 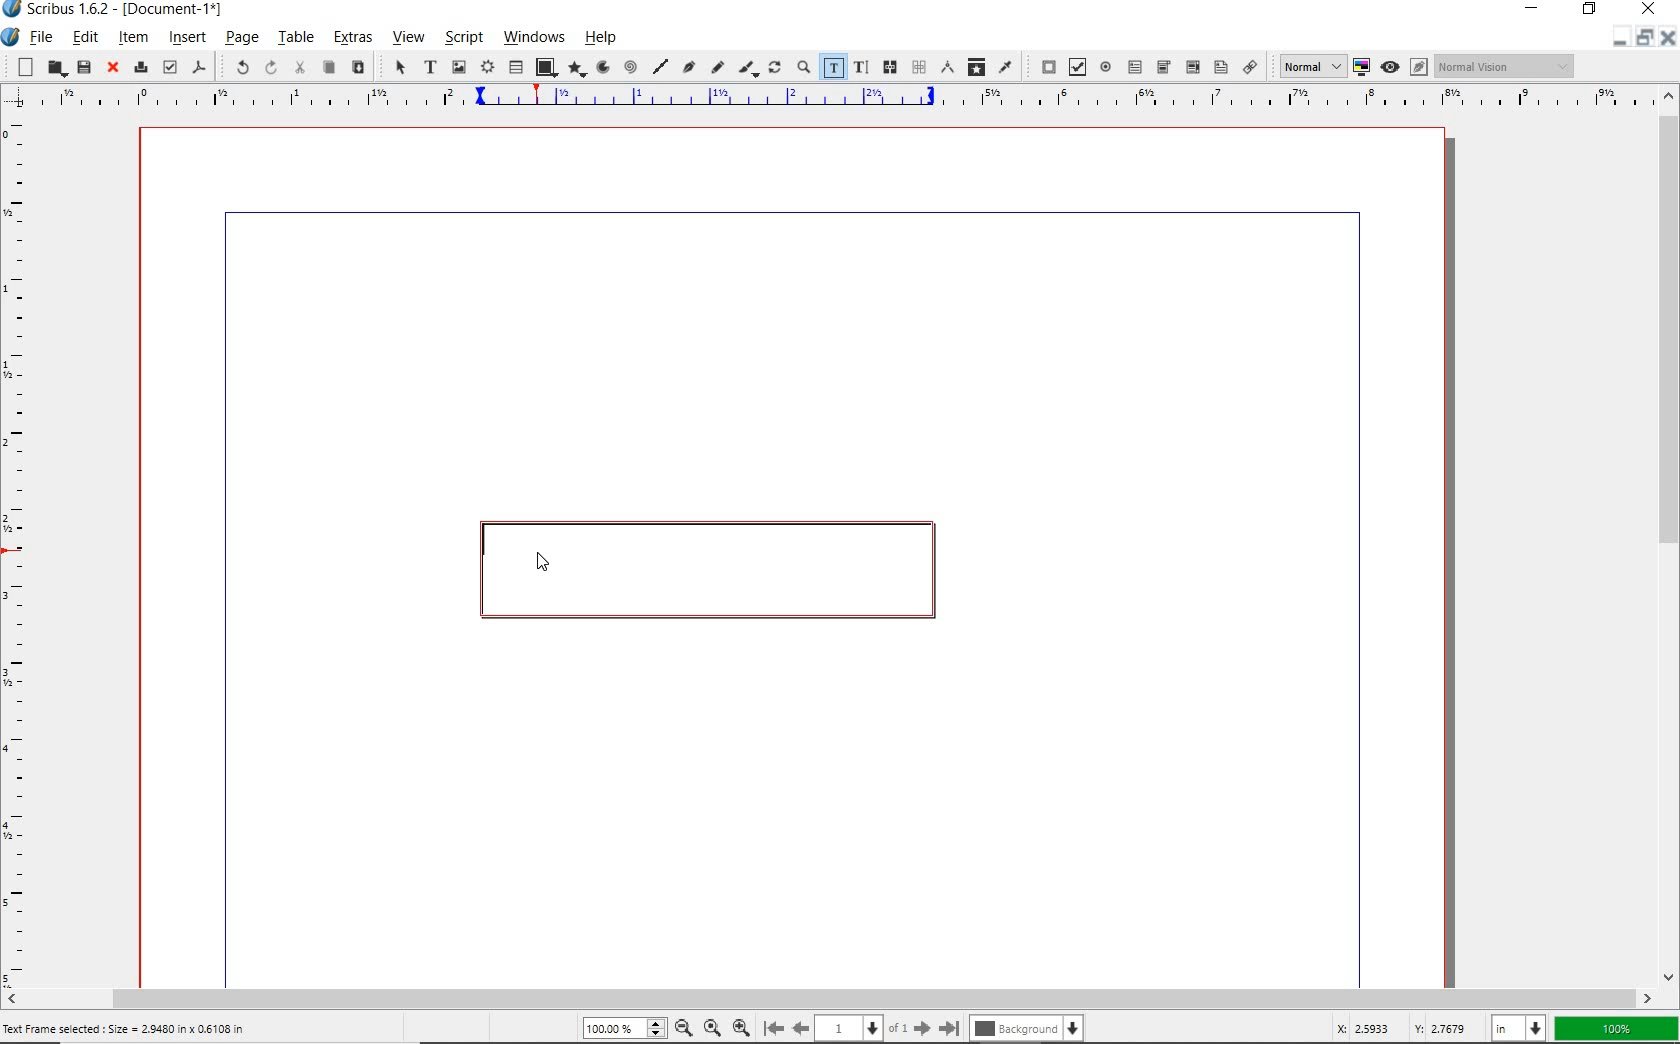 What do you see at coordinates (946, 1028) in the screenshot?
I see `Last page` at bounding box center [946, 1028].